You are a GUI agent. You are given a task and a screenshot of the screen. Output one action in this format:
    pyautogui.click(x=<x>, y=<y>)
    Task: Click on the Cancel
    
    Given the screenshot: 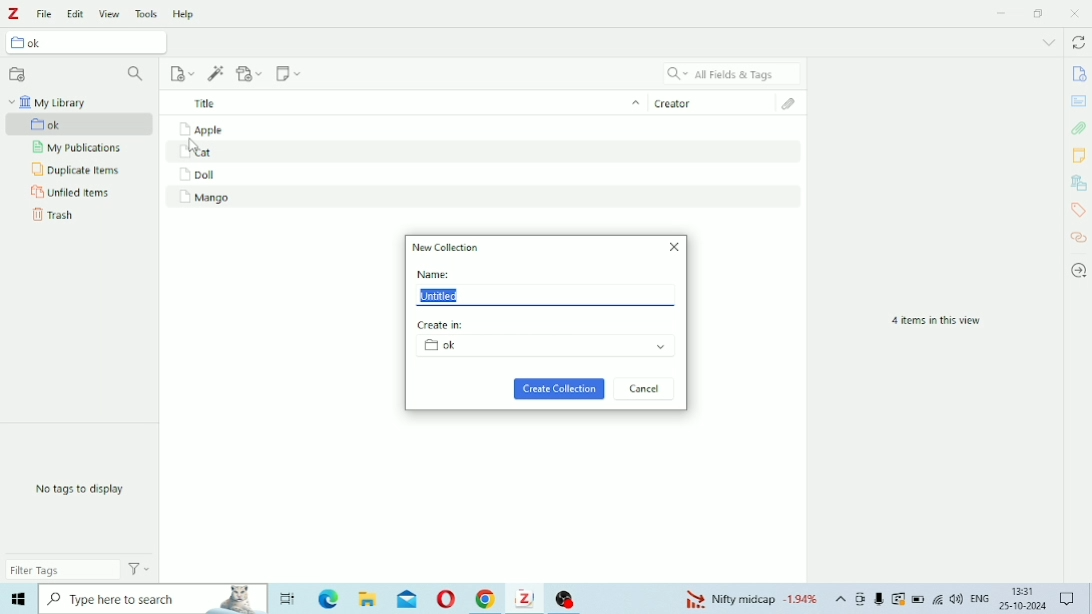 What is the action you would take?
    pyautogui.click(x=645, y=389)
    